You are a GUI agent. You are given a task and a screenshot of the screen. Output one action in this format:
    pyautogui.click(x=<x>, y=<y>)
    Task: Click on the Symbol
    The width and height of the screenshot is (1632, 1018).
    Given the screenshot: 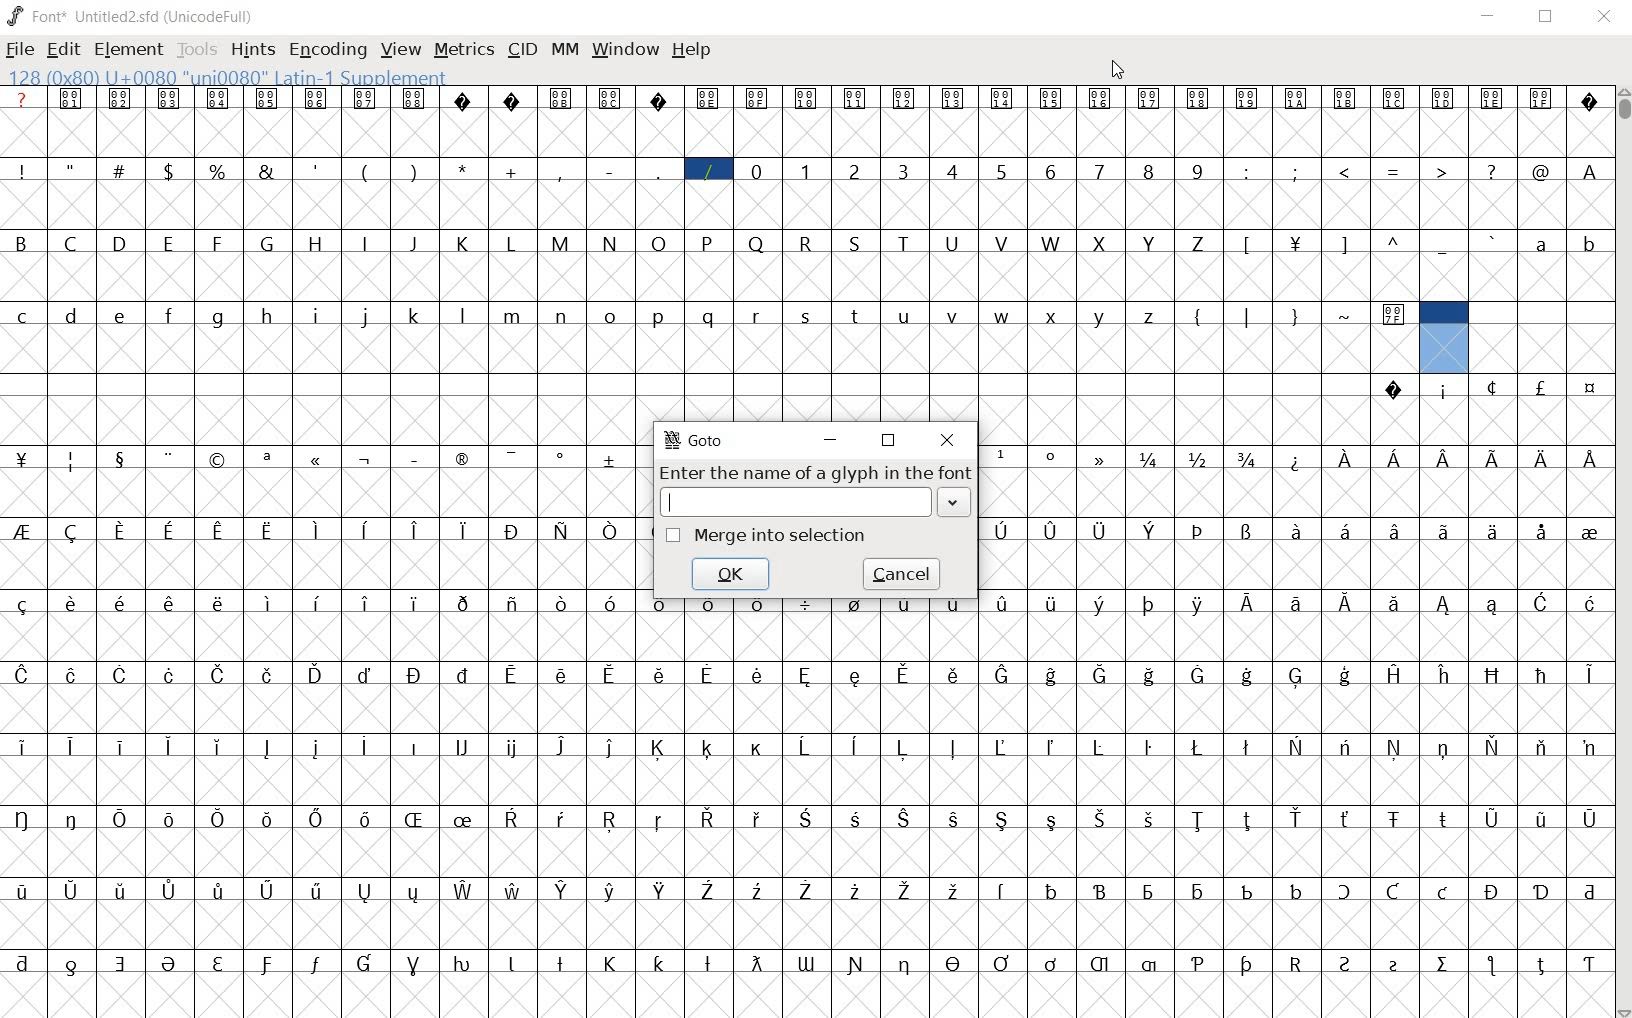 What is the action you would take?
    pyautogui.click(x=759, y=818)
    